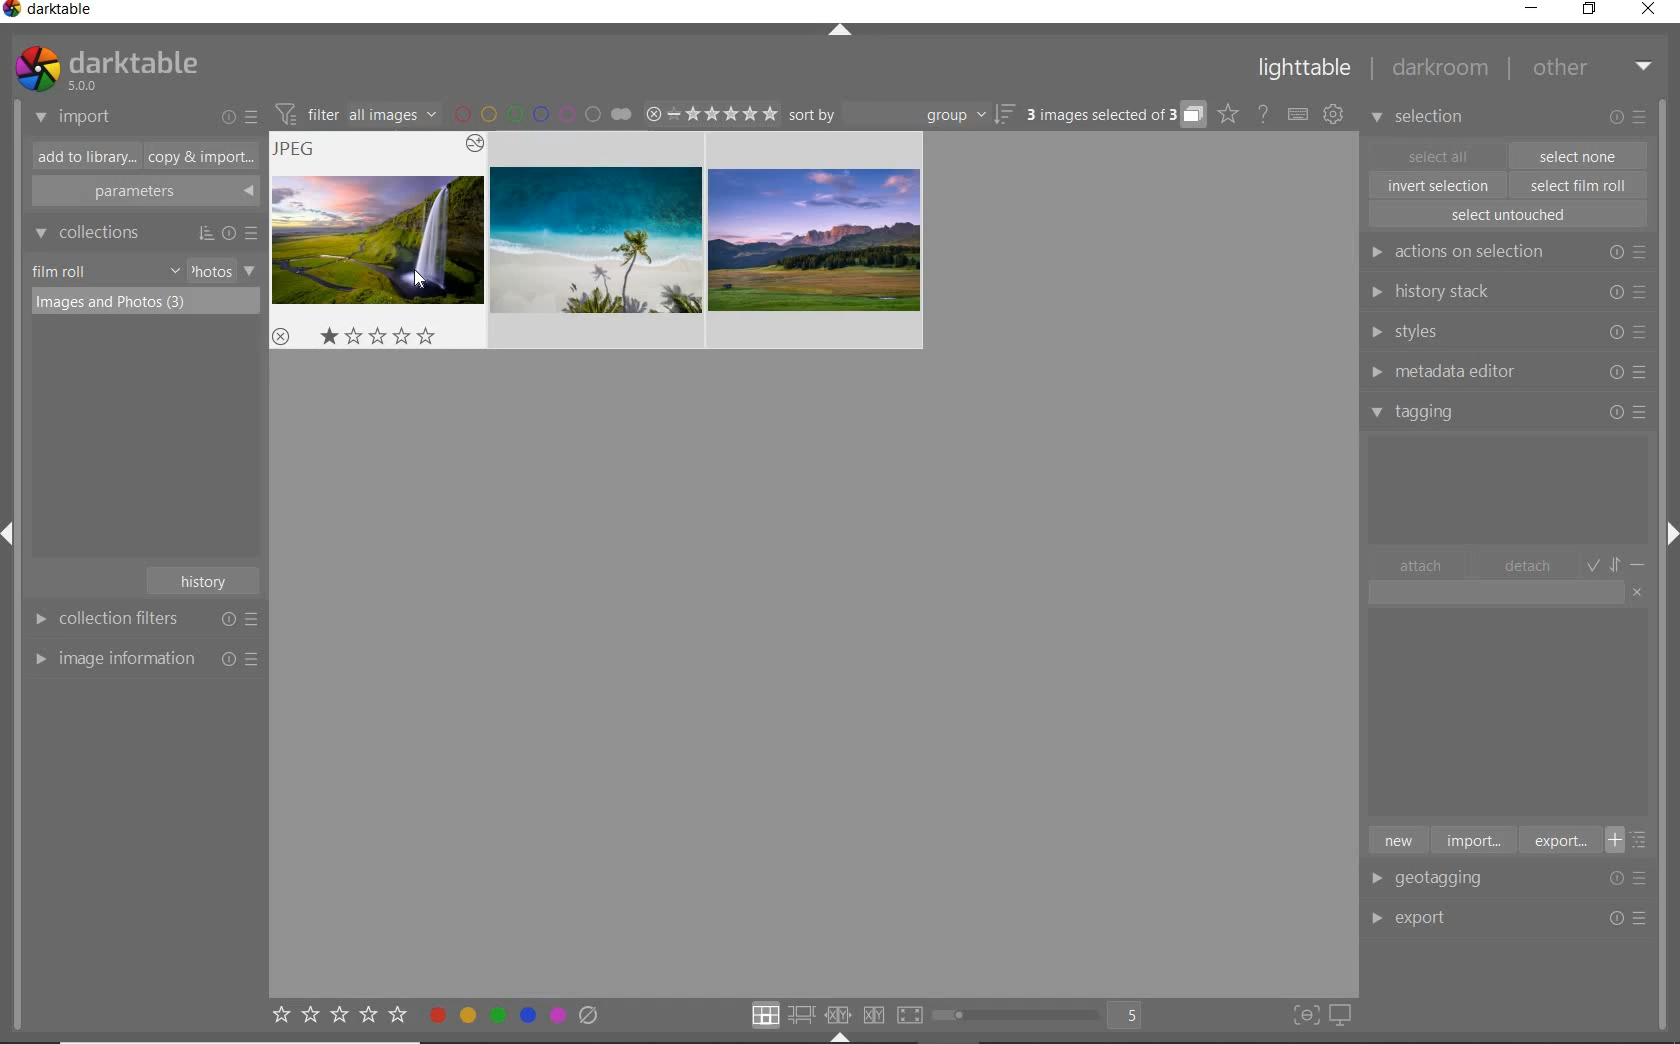  I want to click on range ratings of selected images, so click(711, 111).